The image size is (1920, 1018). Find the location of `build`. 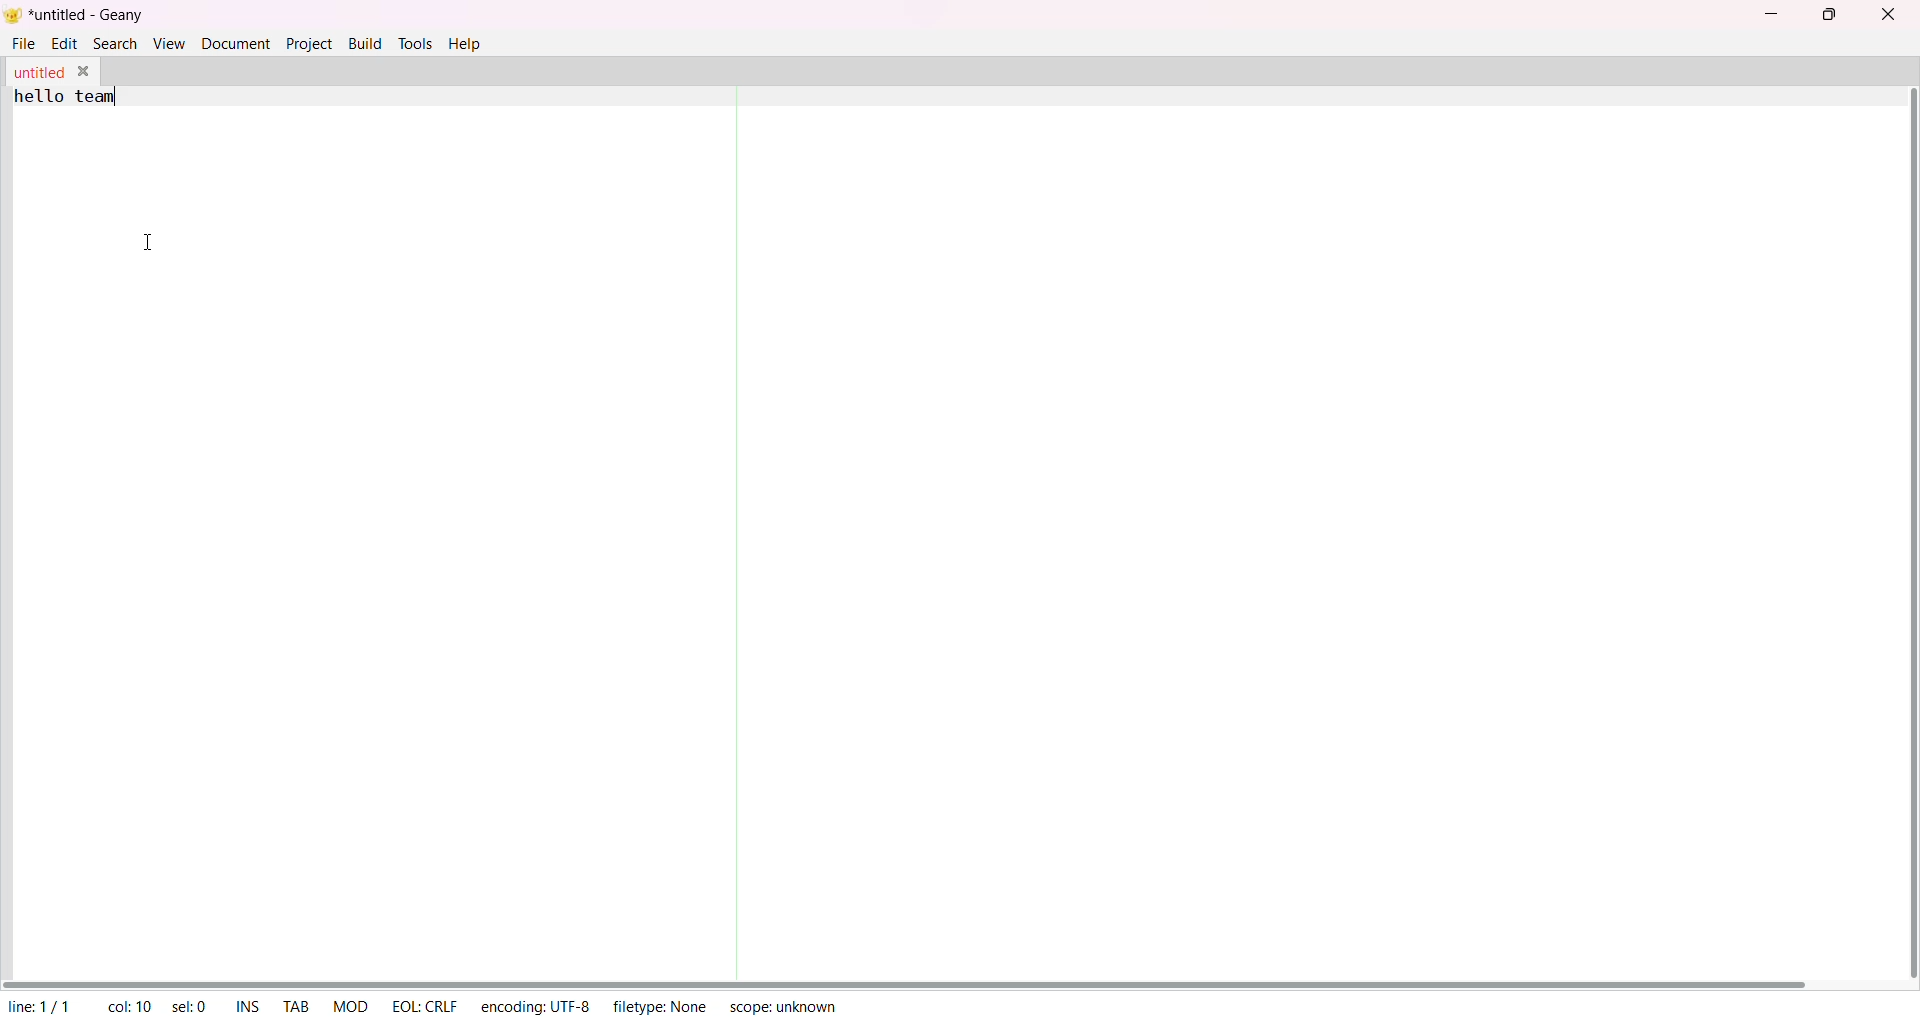

build is located at coordinates (362, 43).